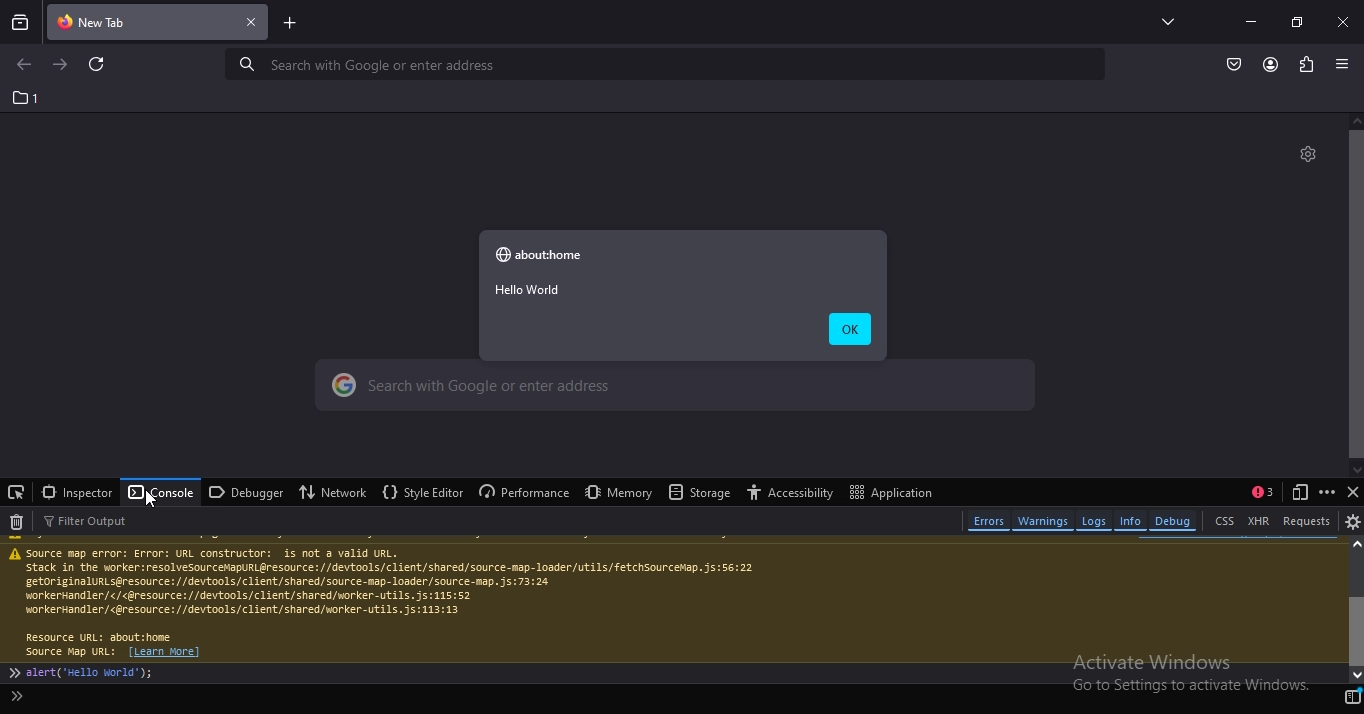  Describe the element at coordinates (1344, 21) in the screenshot. I see `close` at that location.